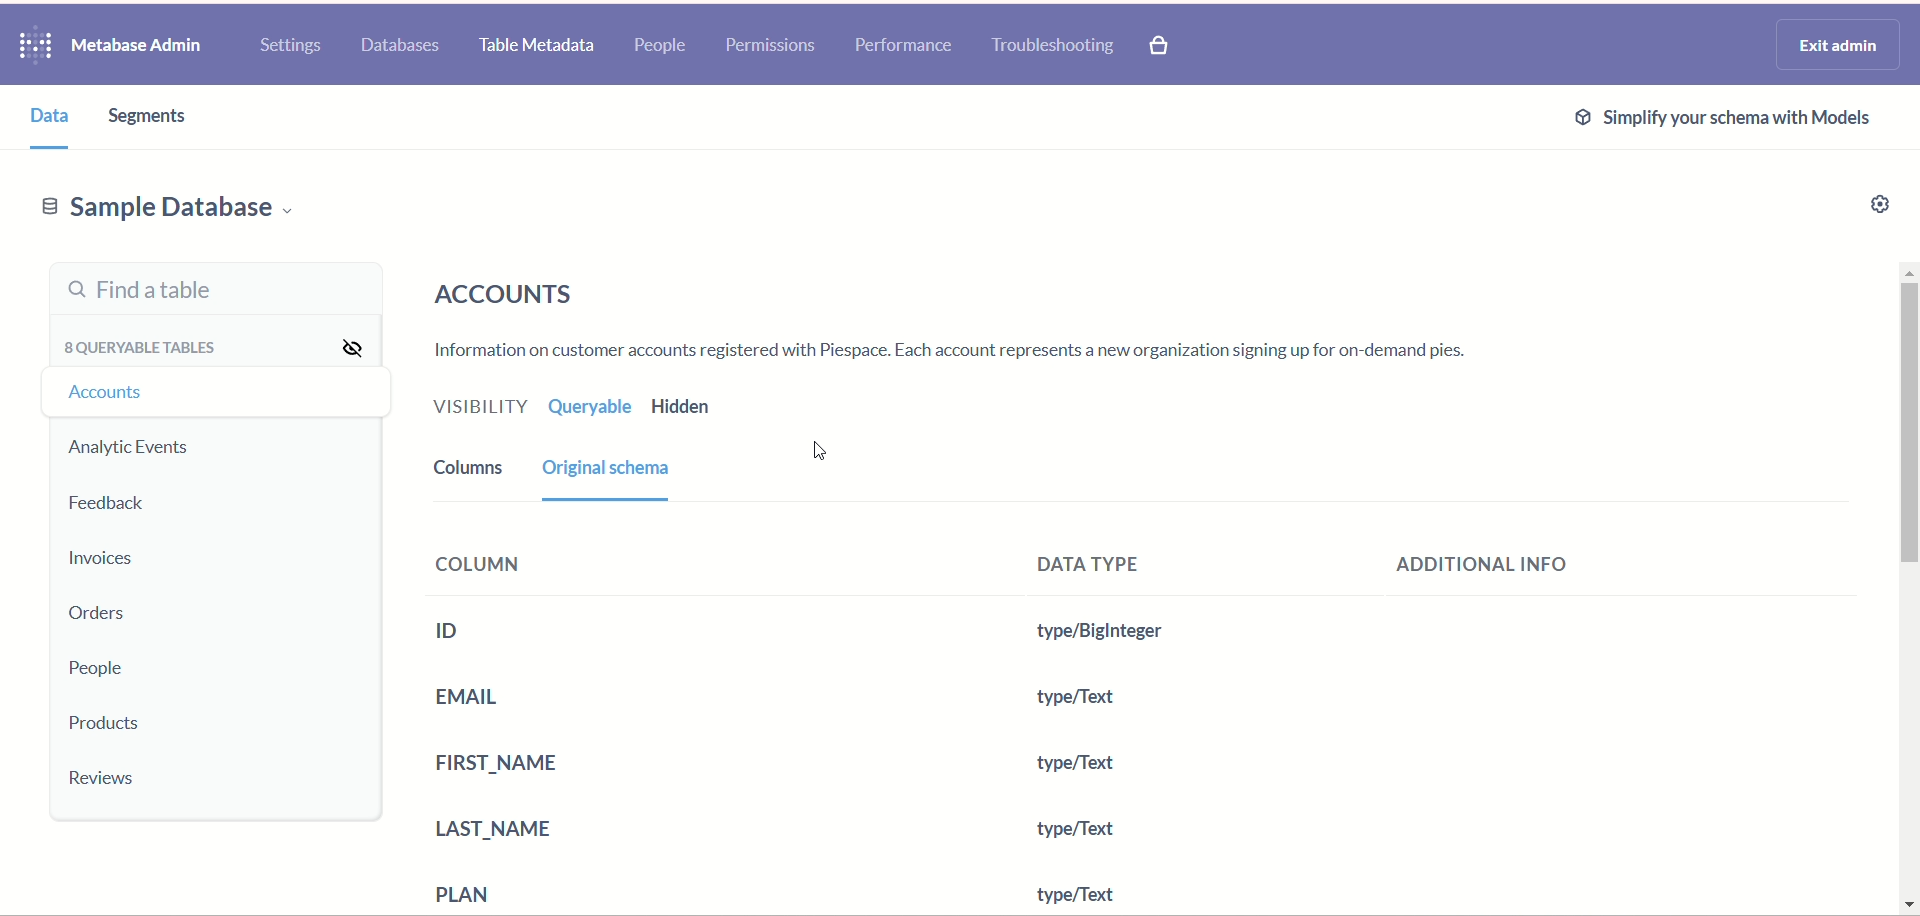 The width and height of the screenshot is (1920, 916). Describe the element at coordinates (458, 630) in the screenshot. I see `ID` at that location.